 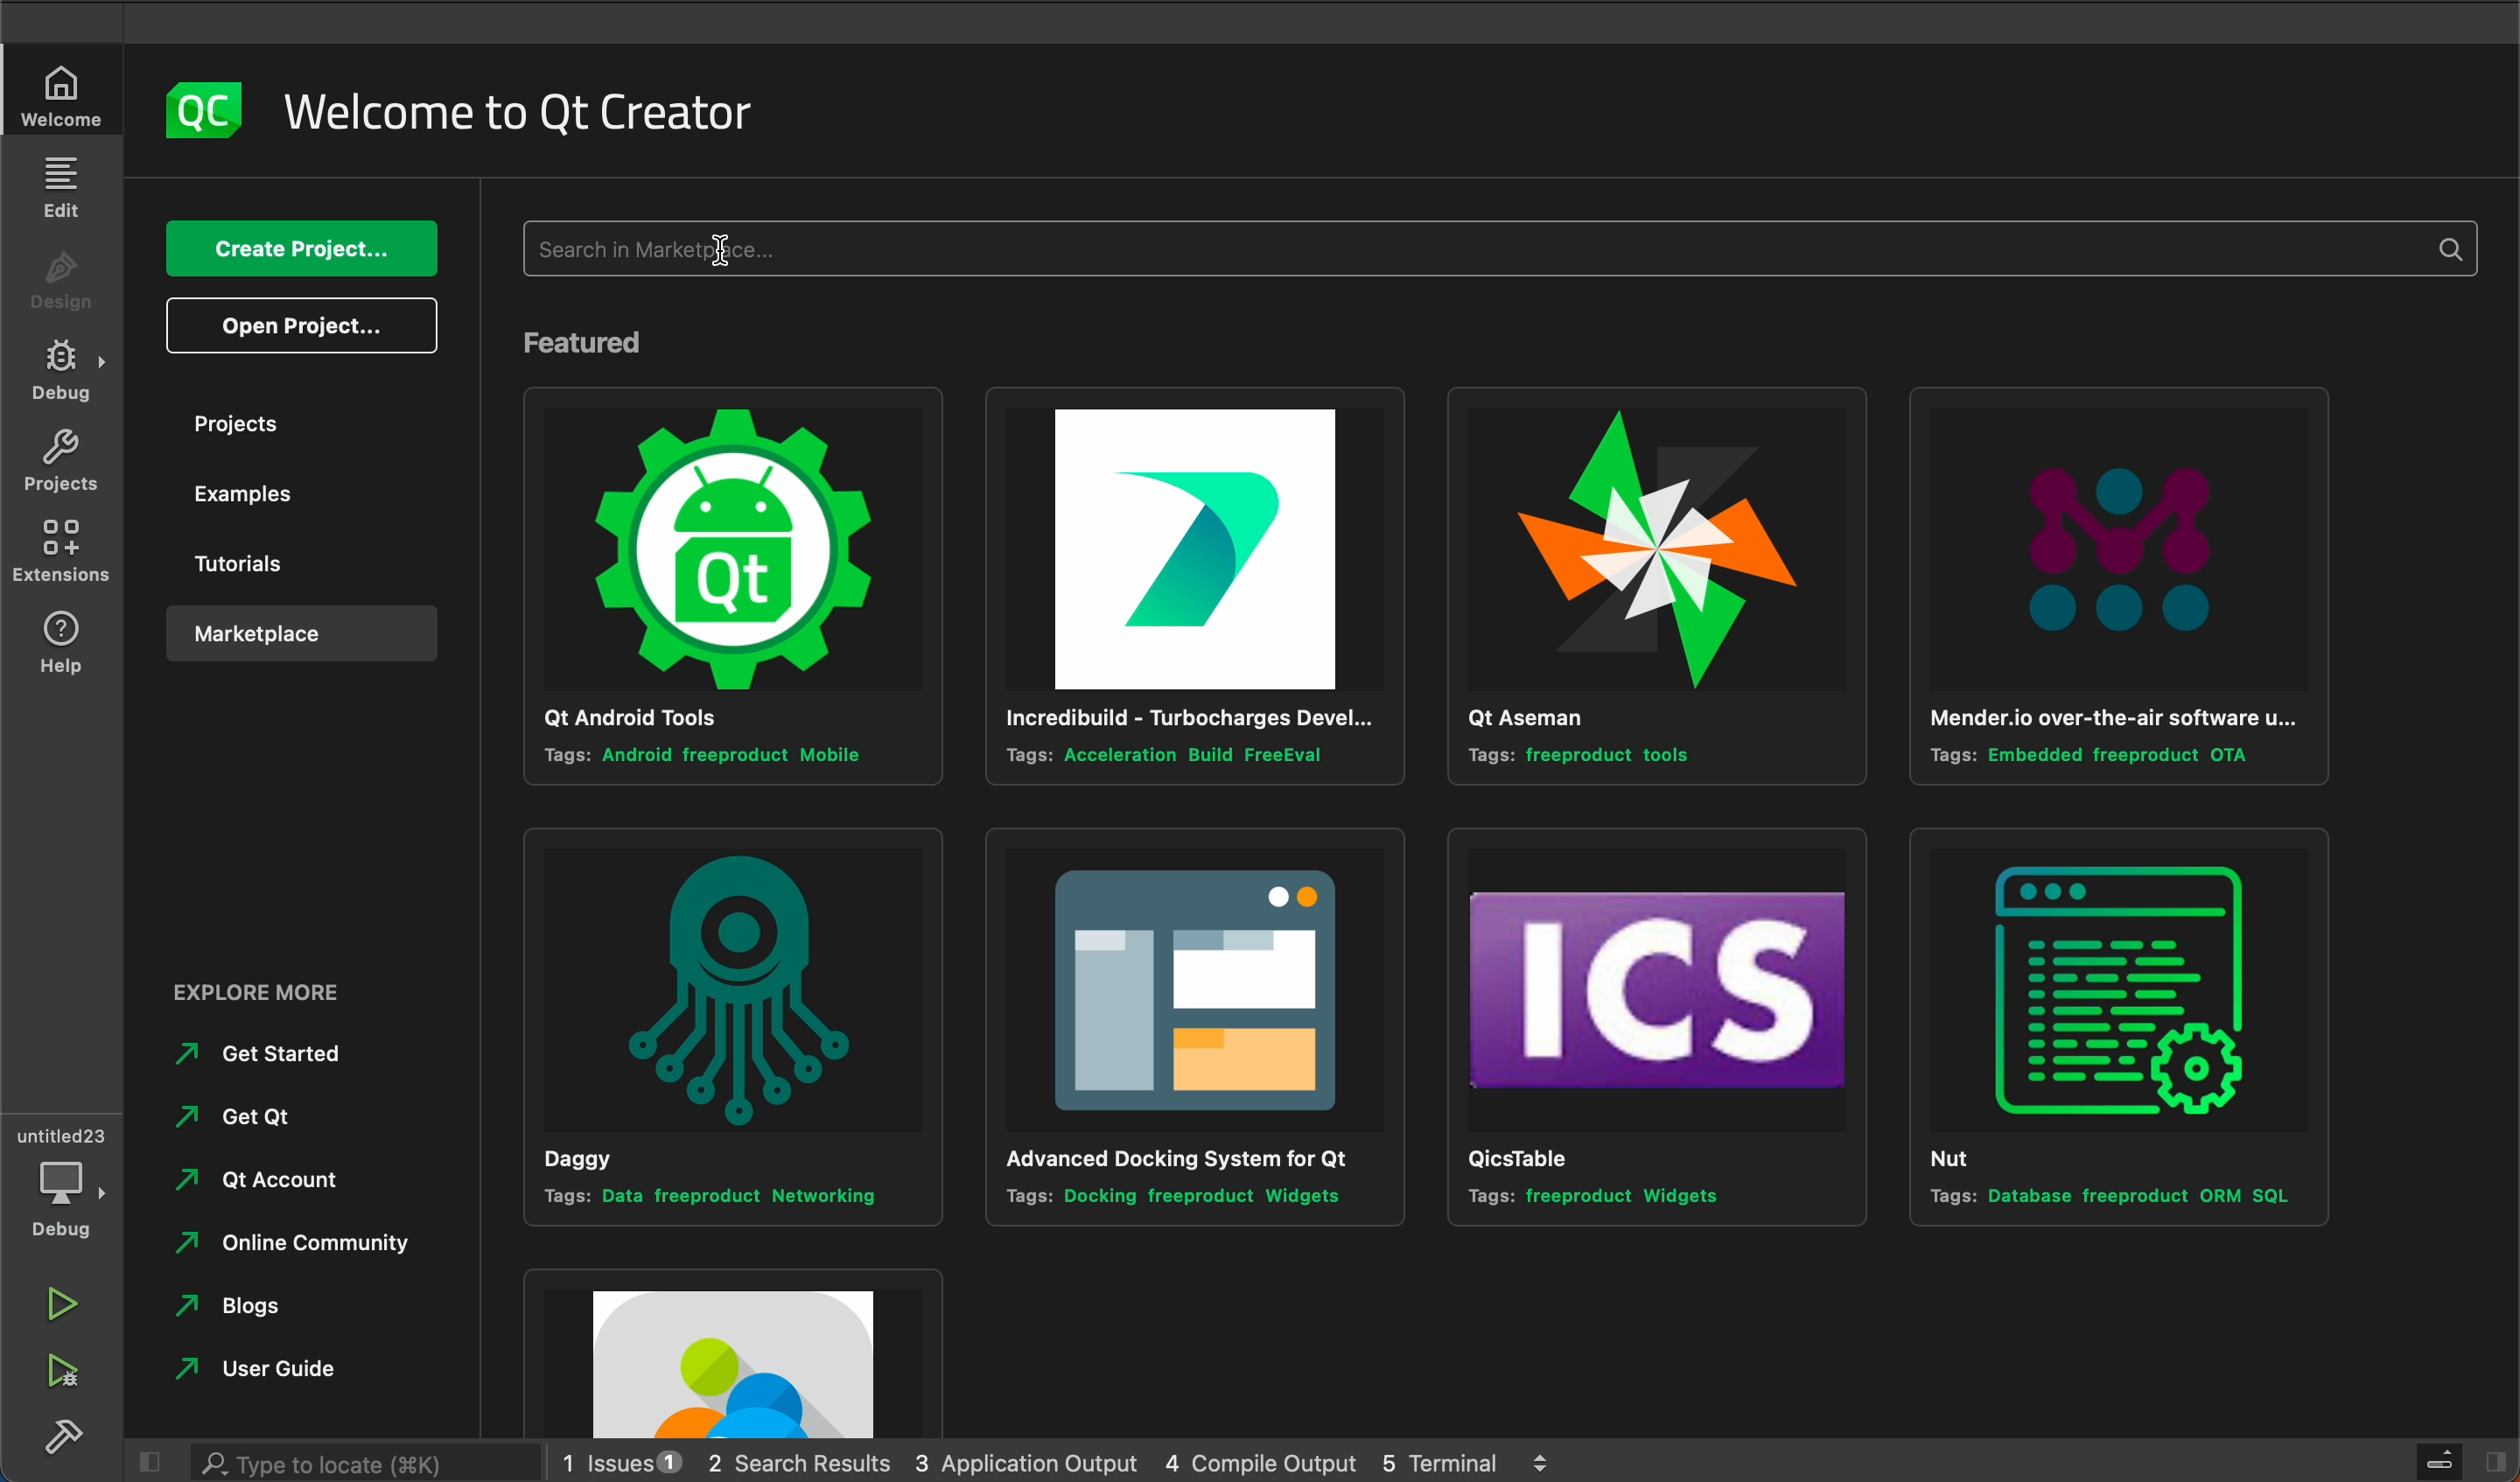 What do you see at coordinates (268, 1053) in the screenshot?
I see `` at bounding box center [268, 1053].